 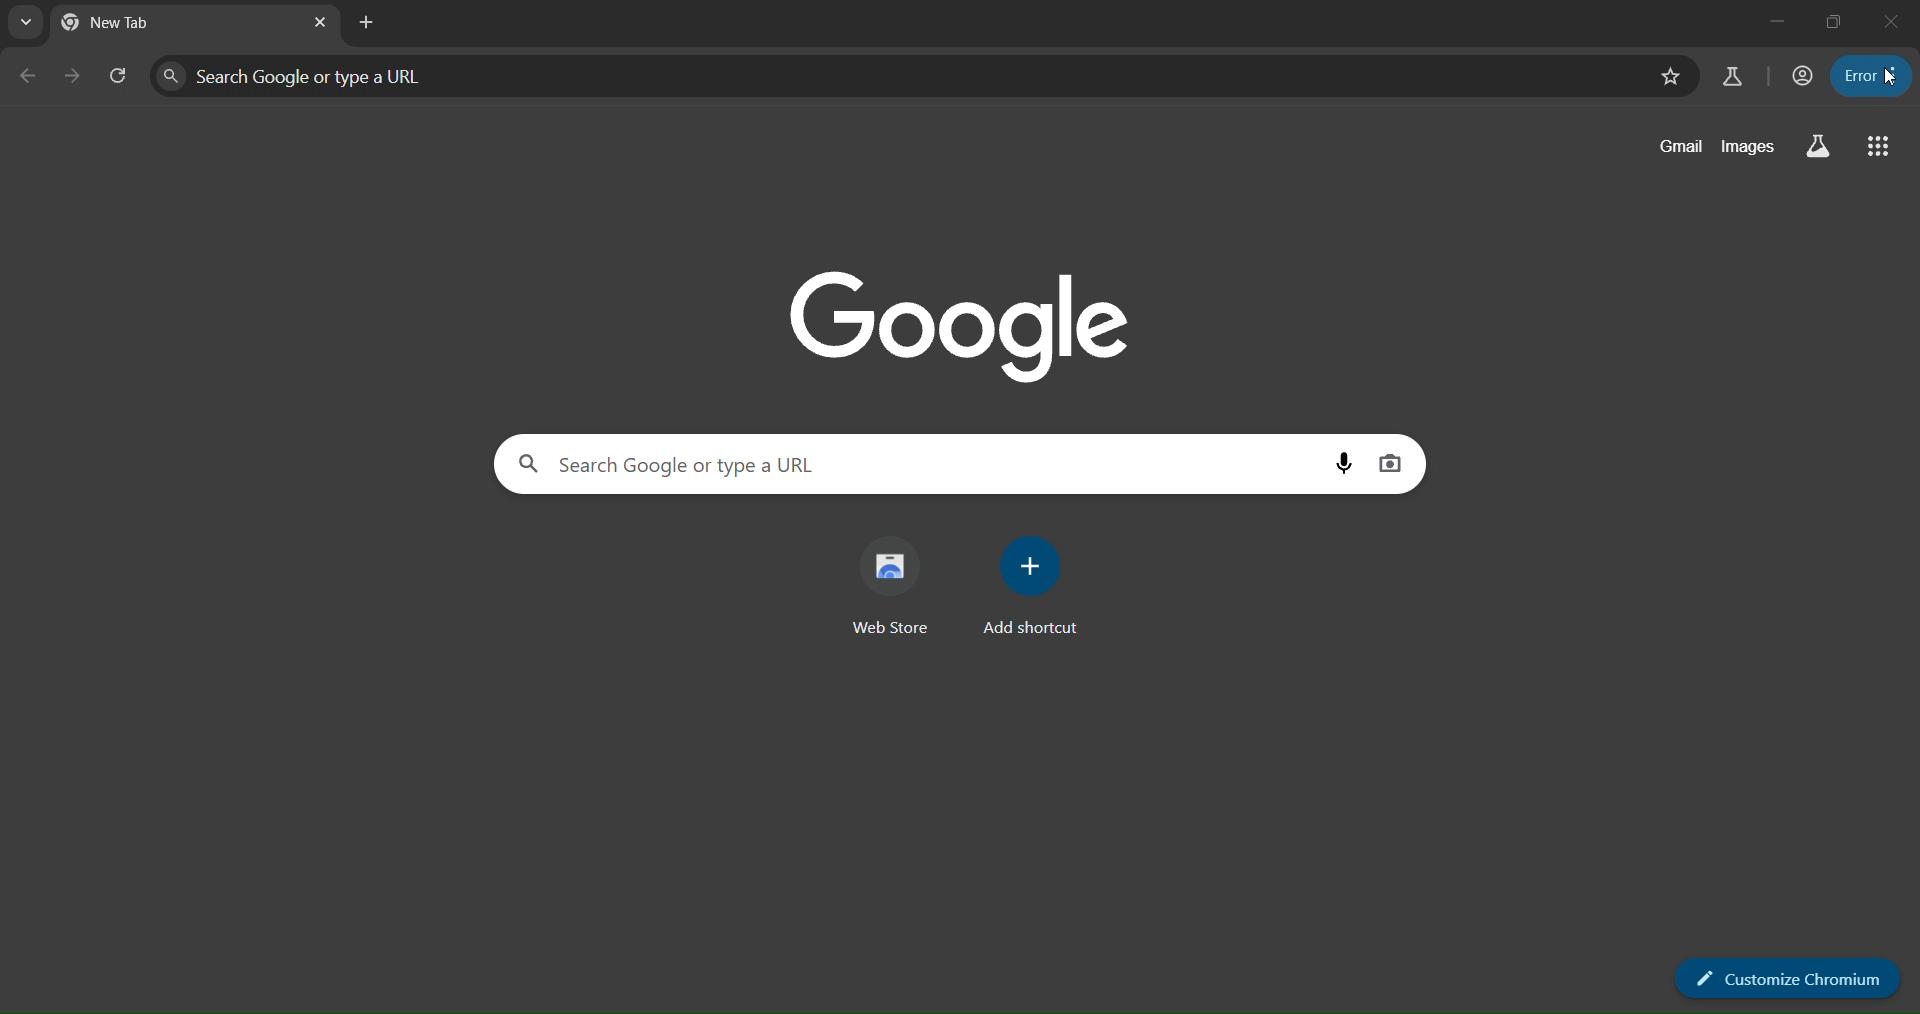 What do you see at coordinates (1890, 79) in the screenshot?
I see `cursor` at bounding box center [1890, 79].